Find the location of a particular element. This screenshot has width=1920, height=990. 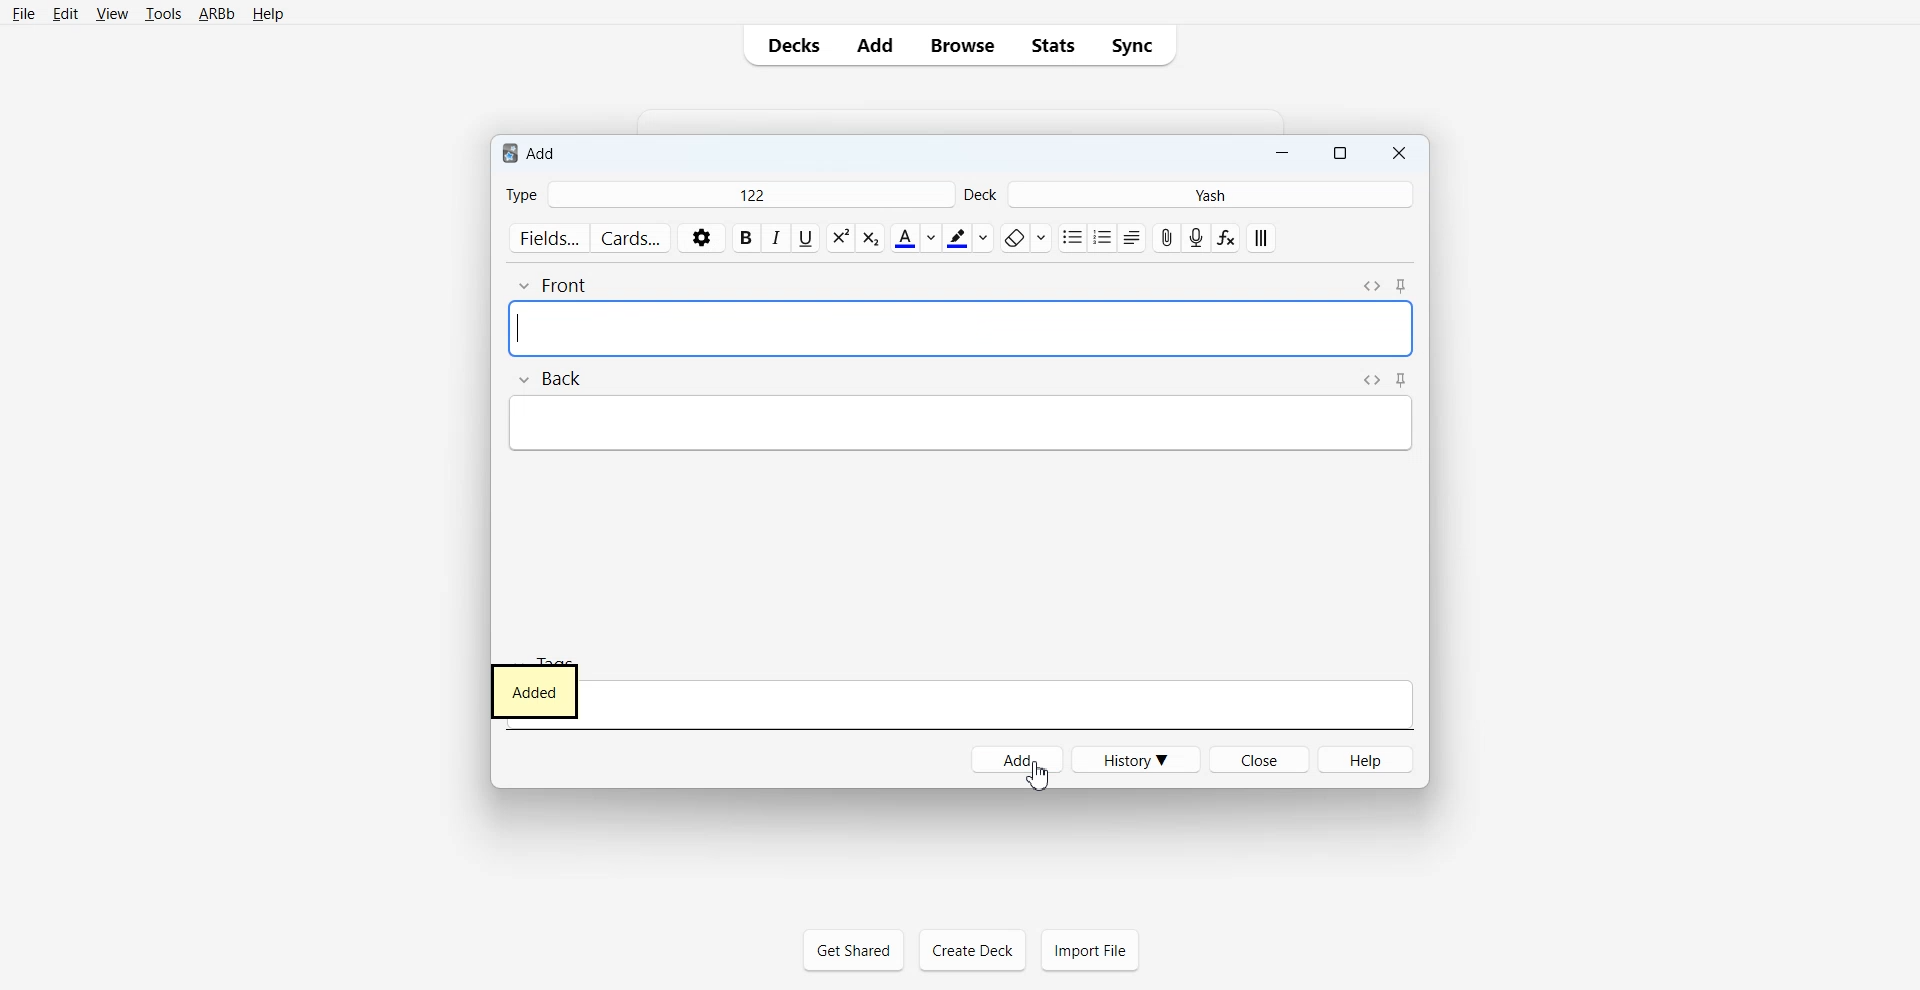

Get Shared is located at coordinates (853, 950).